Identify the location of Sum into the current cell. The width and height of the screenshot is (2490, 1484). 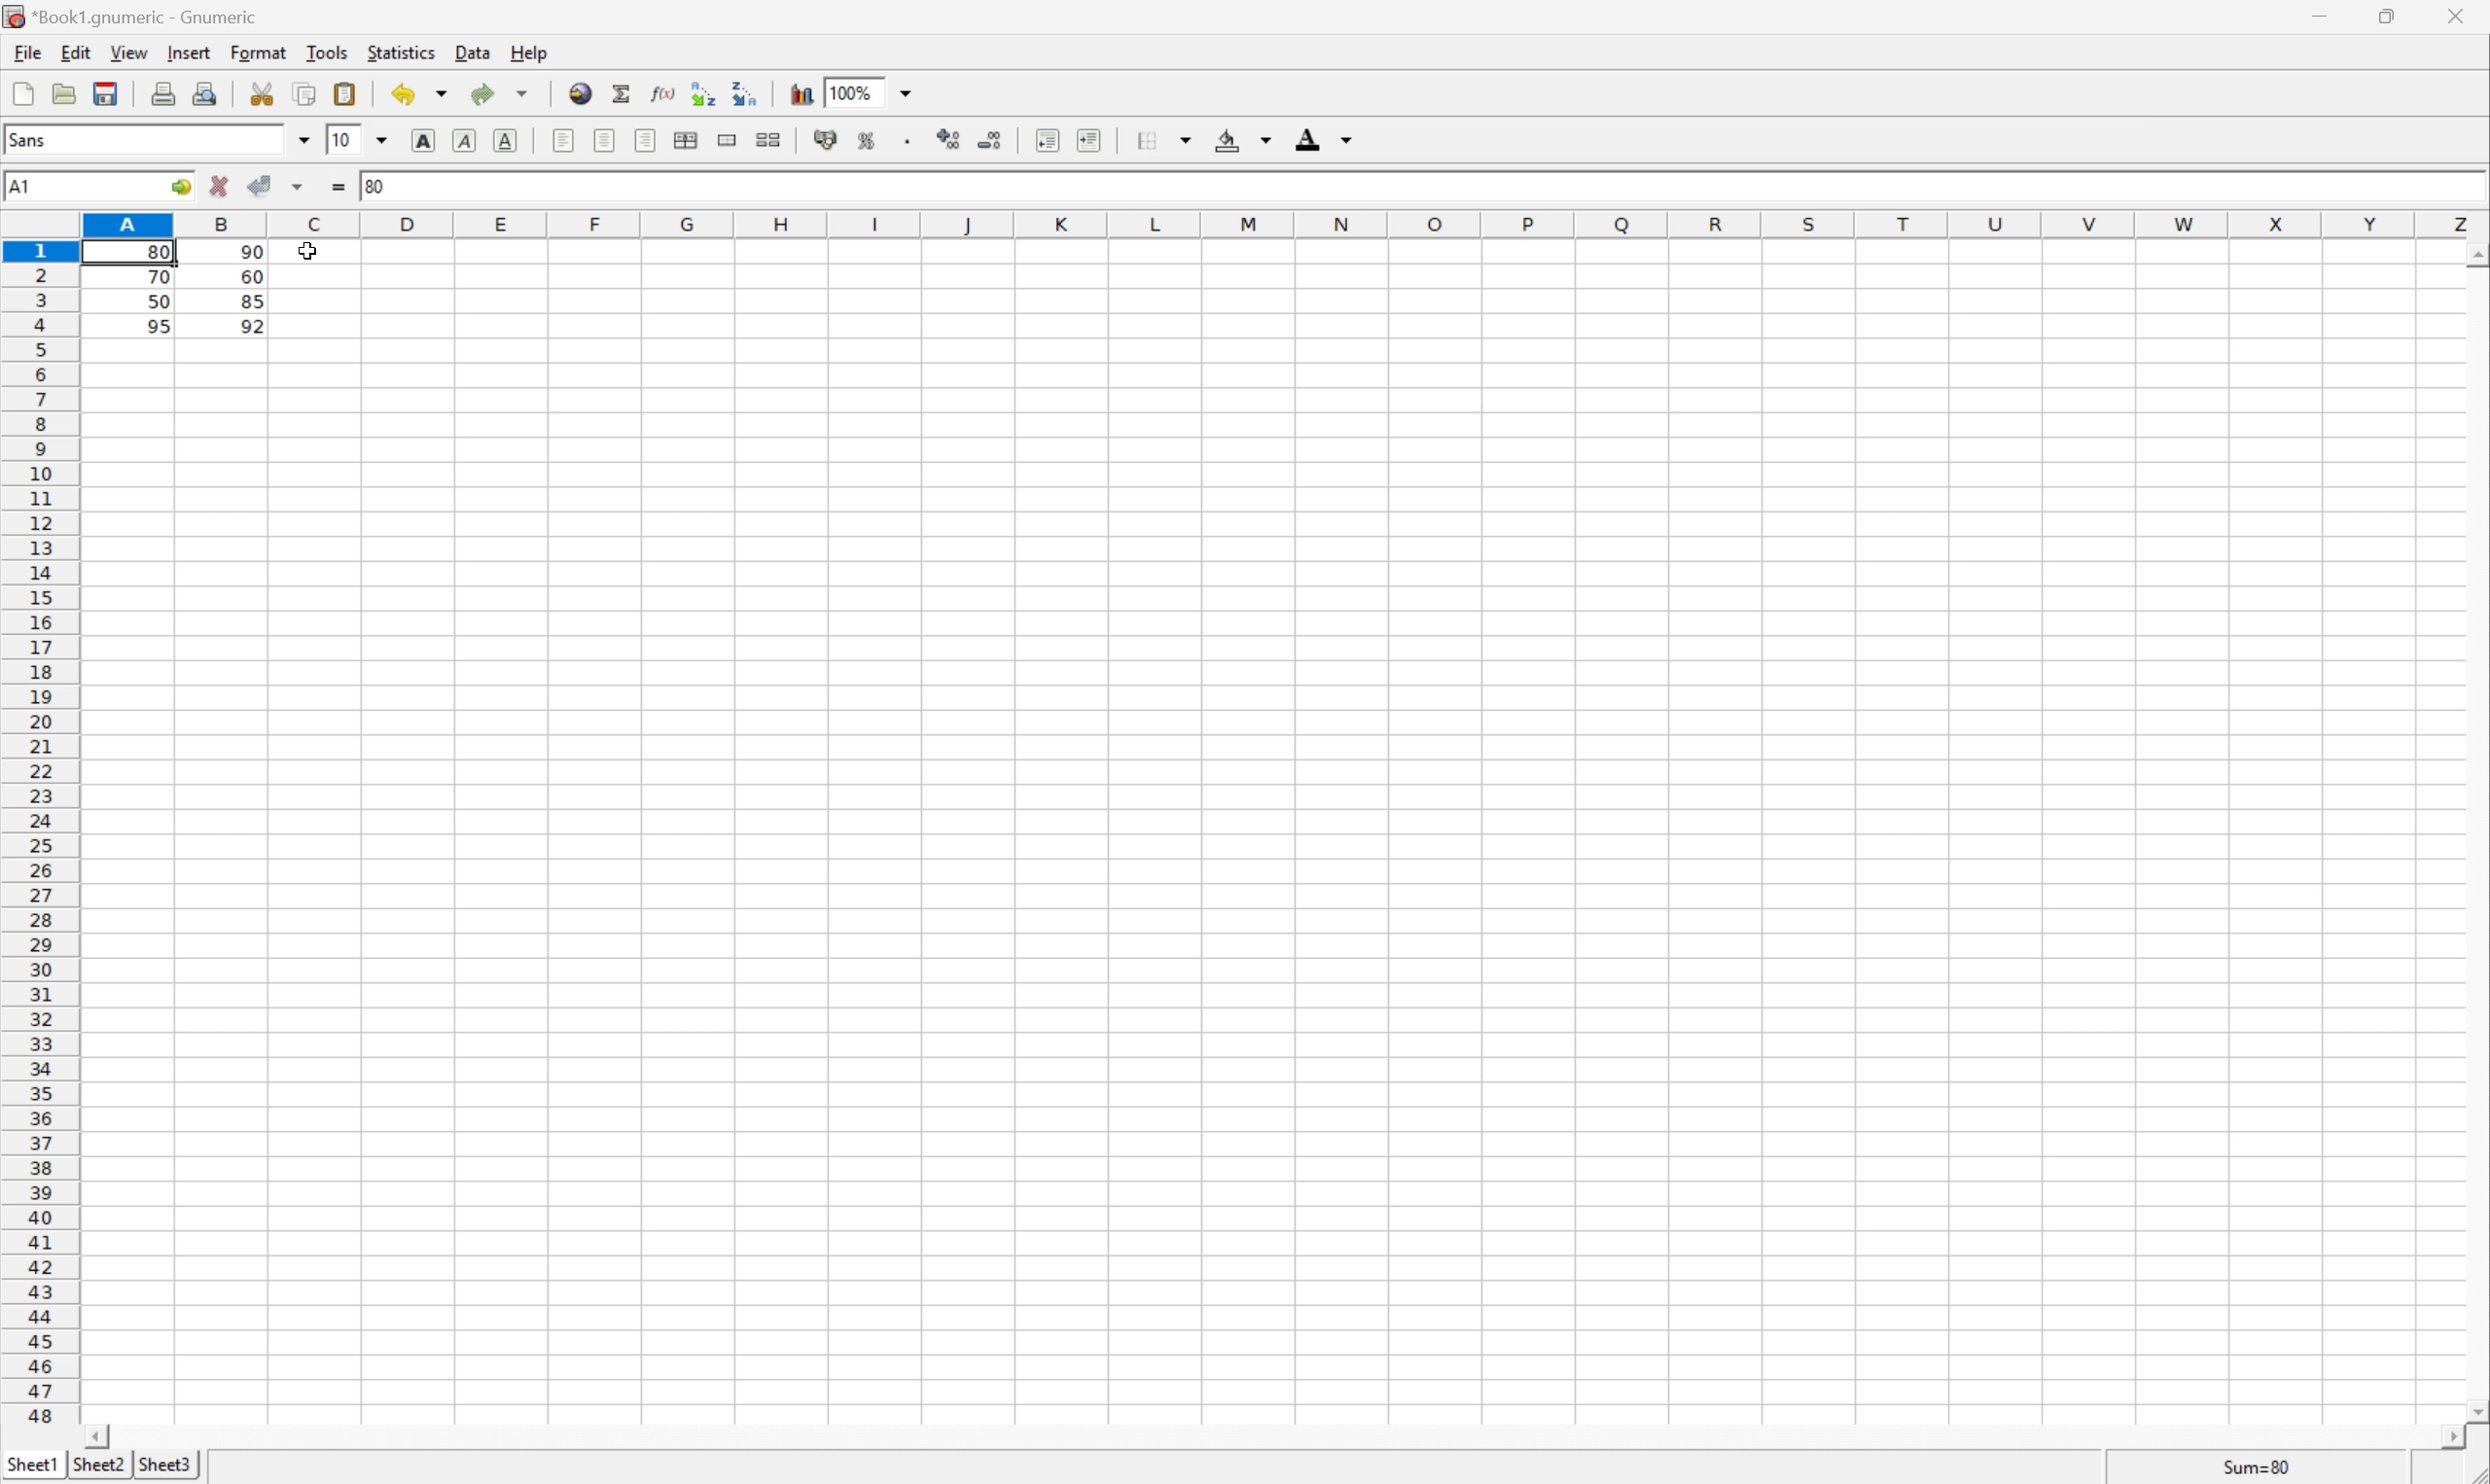
(621, 92).